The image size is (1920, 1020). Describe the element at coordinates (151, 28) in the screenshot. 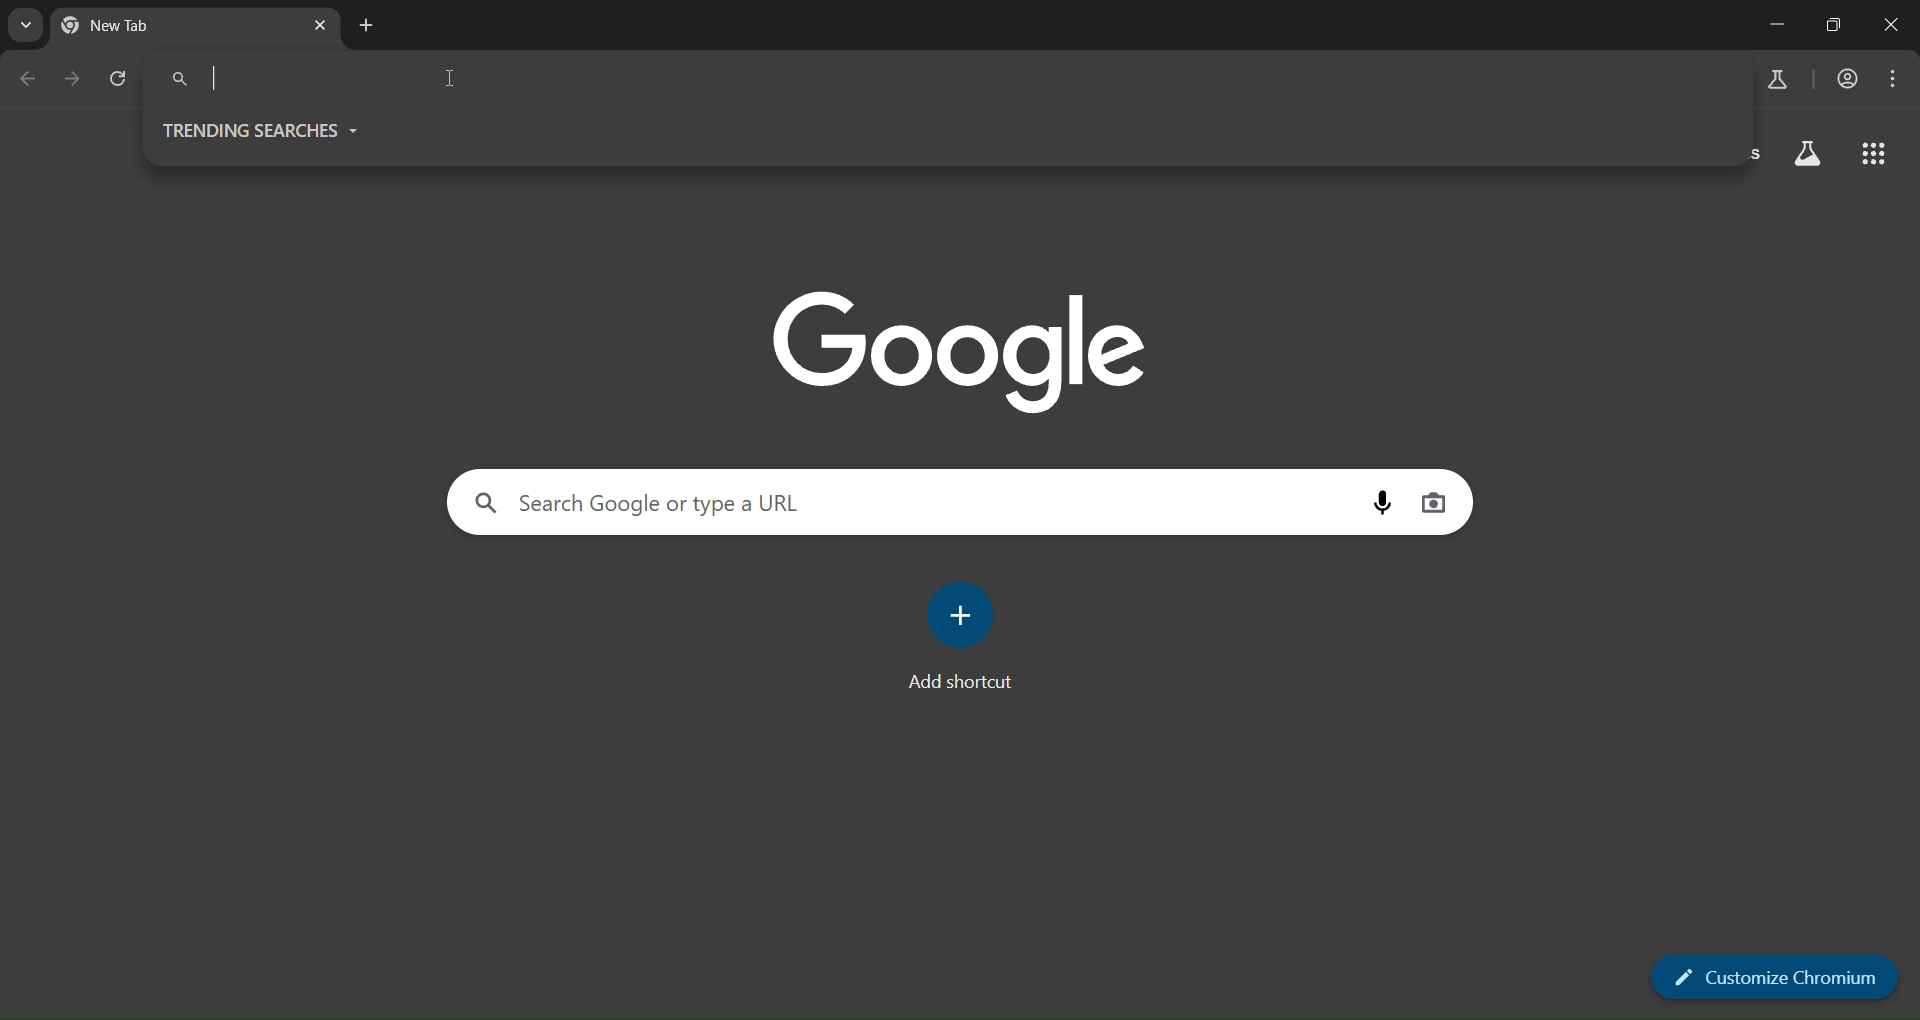

I see `New Tab` at that location.